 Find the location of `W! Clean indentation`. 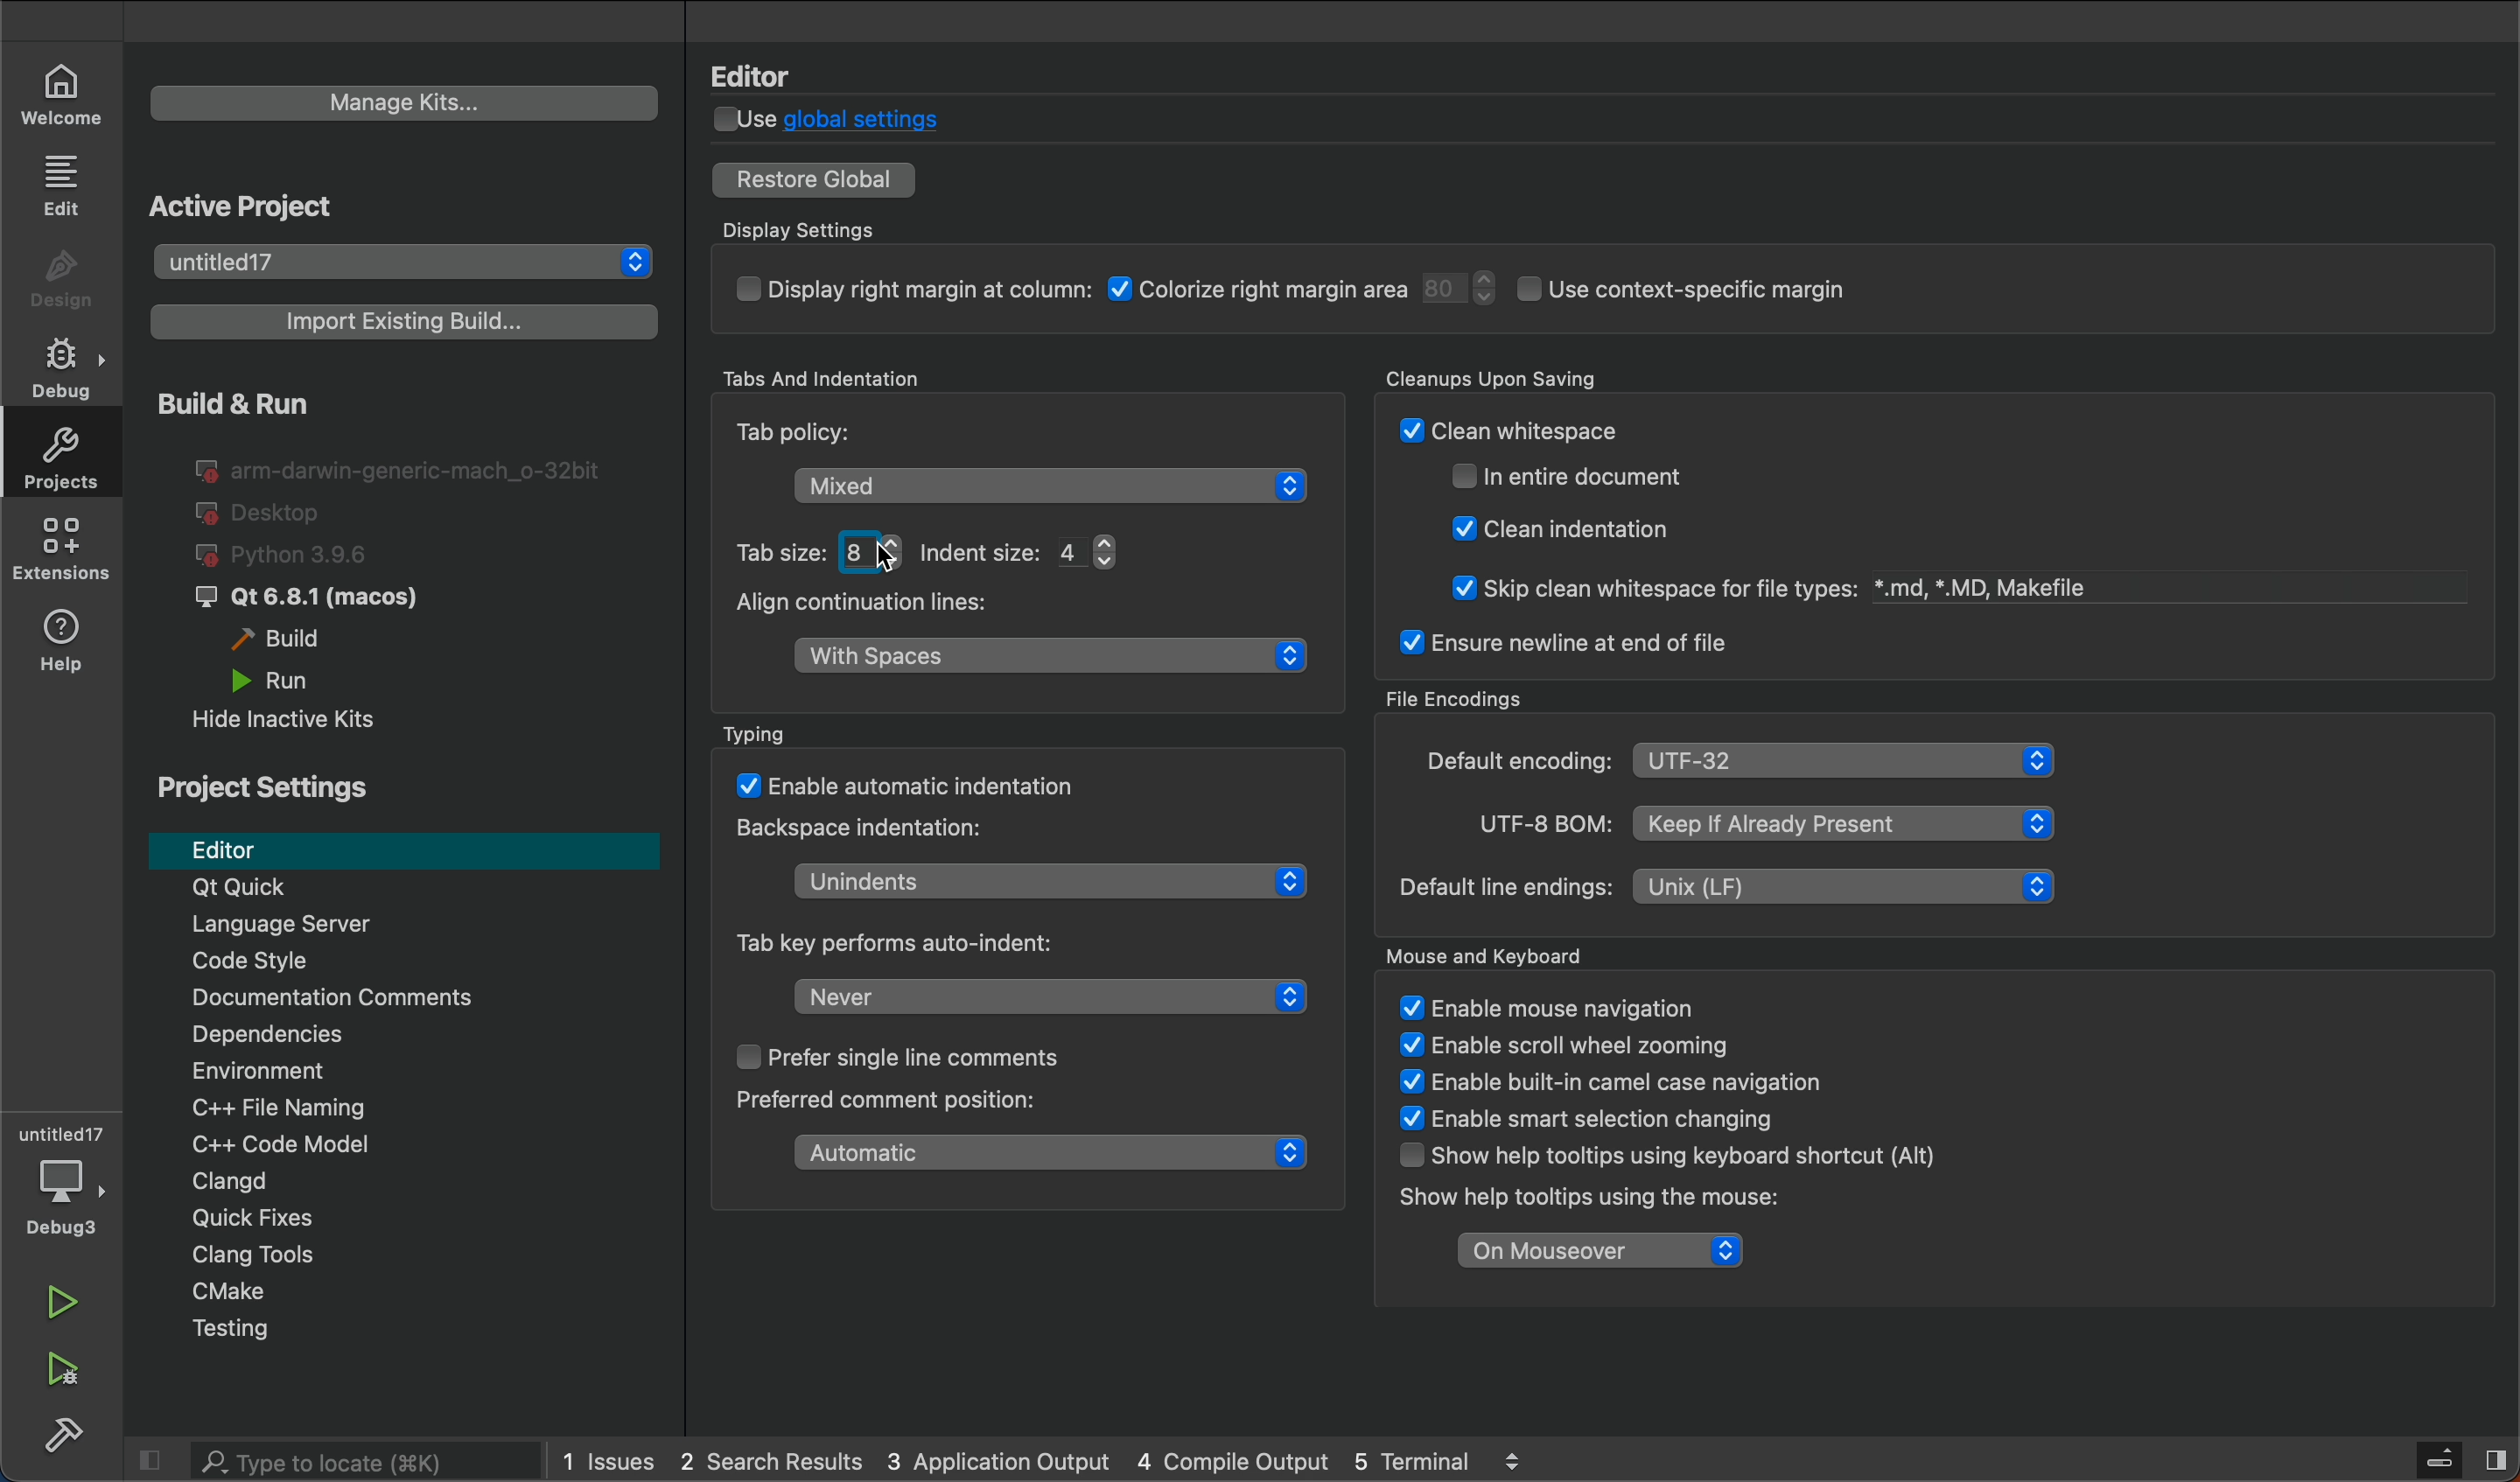

W! Clean indentation is located at coordinates (1571, 528).